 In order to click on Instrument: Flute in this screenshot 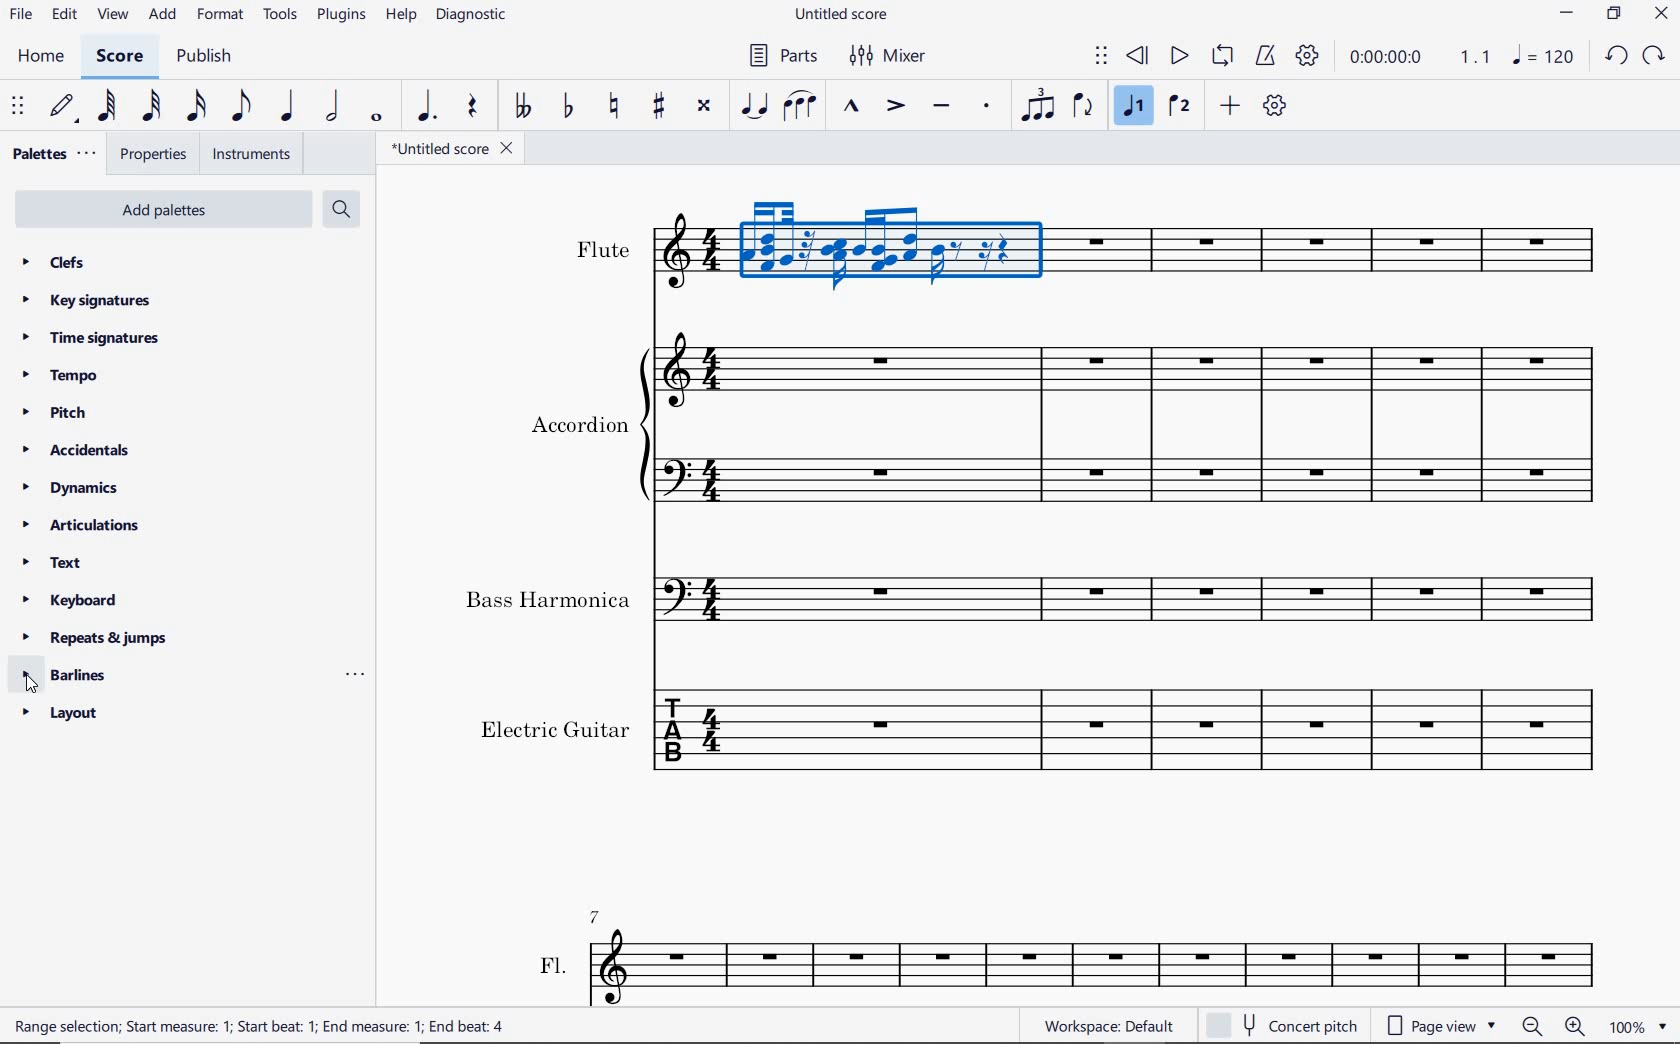, I will do `click(1142, 259)`.